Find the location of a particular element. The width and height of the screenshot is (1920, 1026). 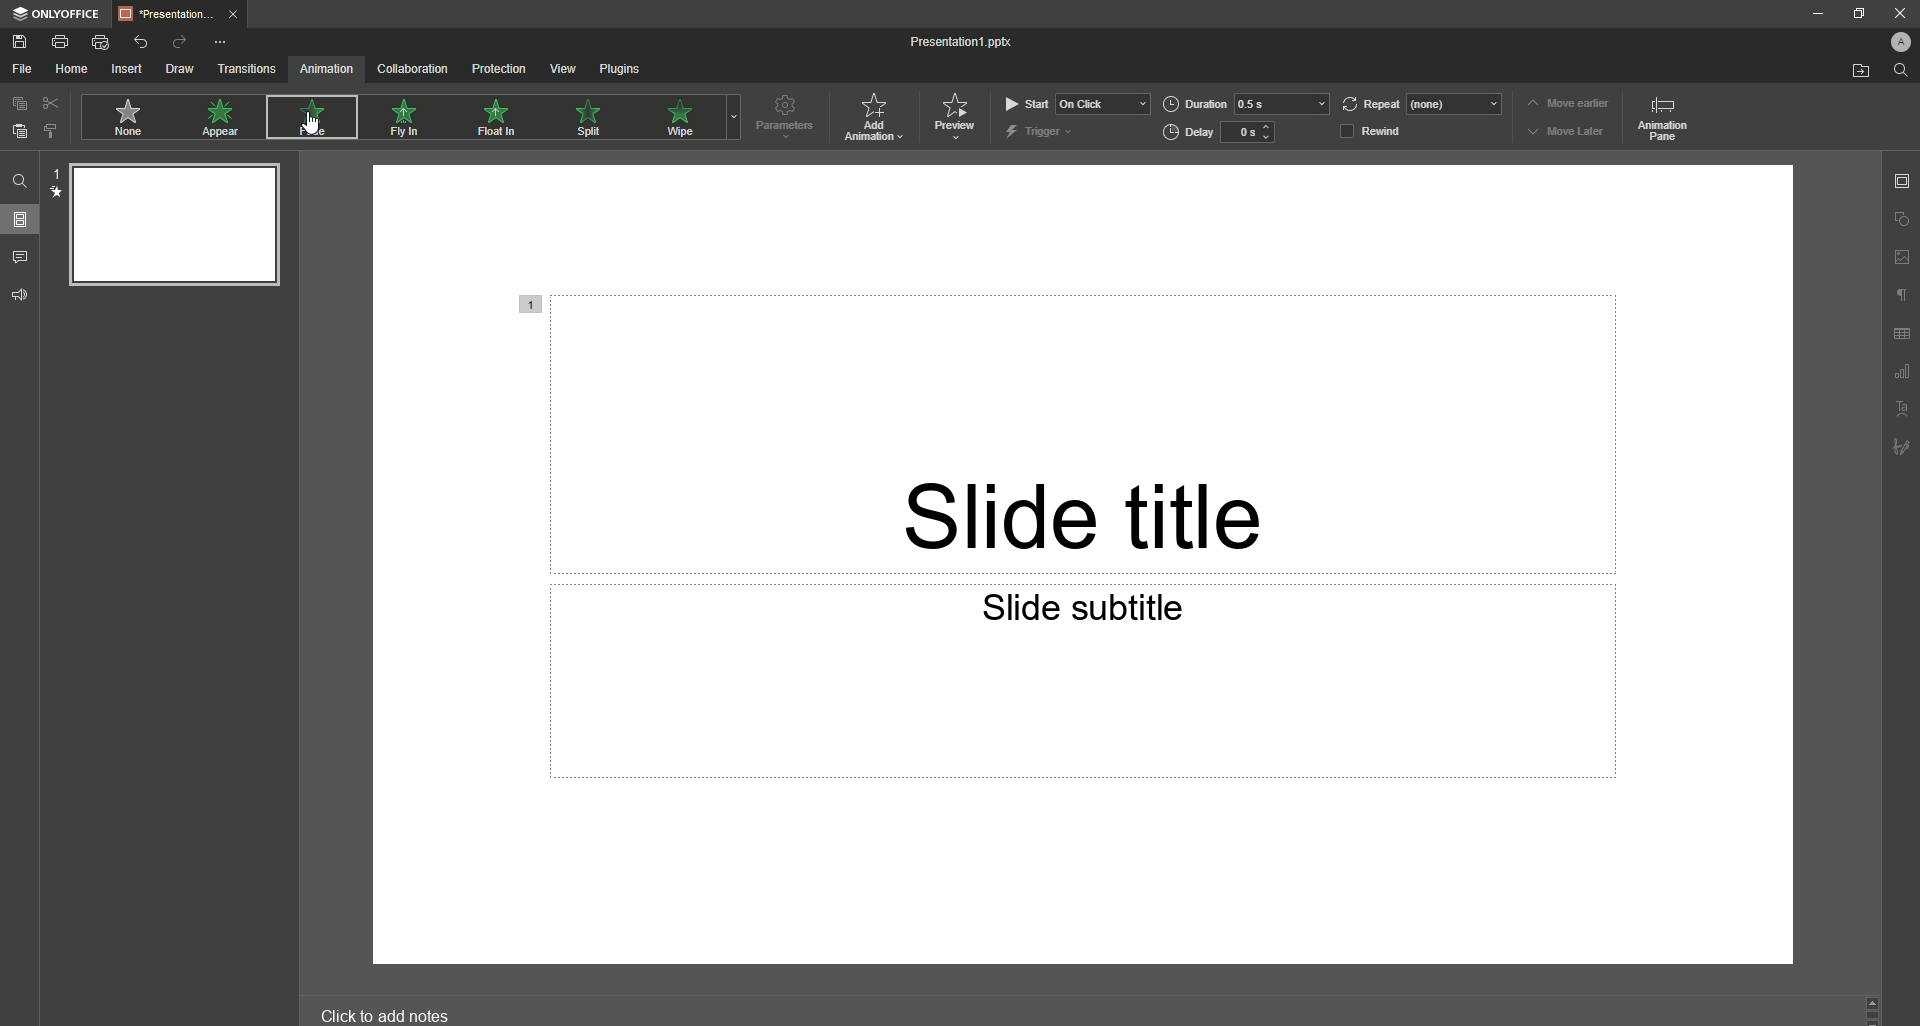

Move Later is located at coordinates (1567, 133).